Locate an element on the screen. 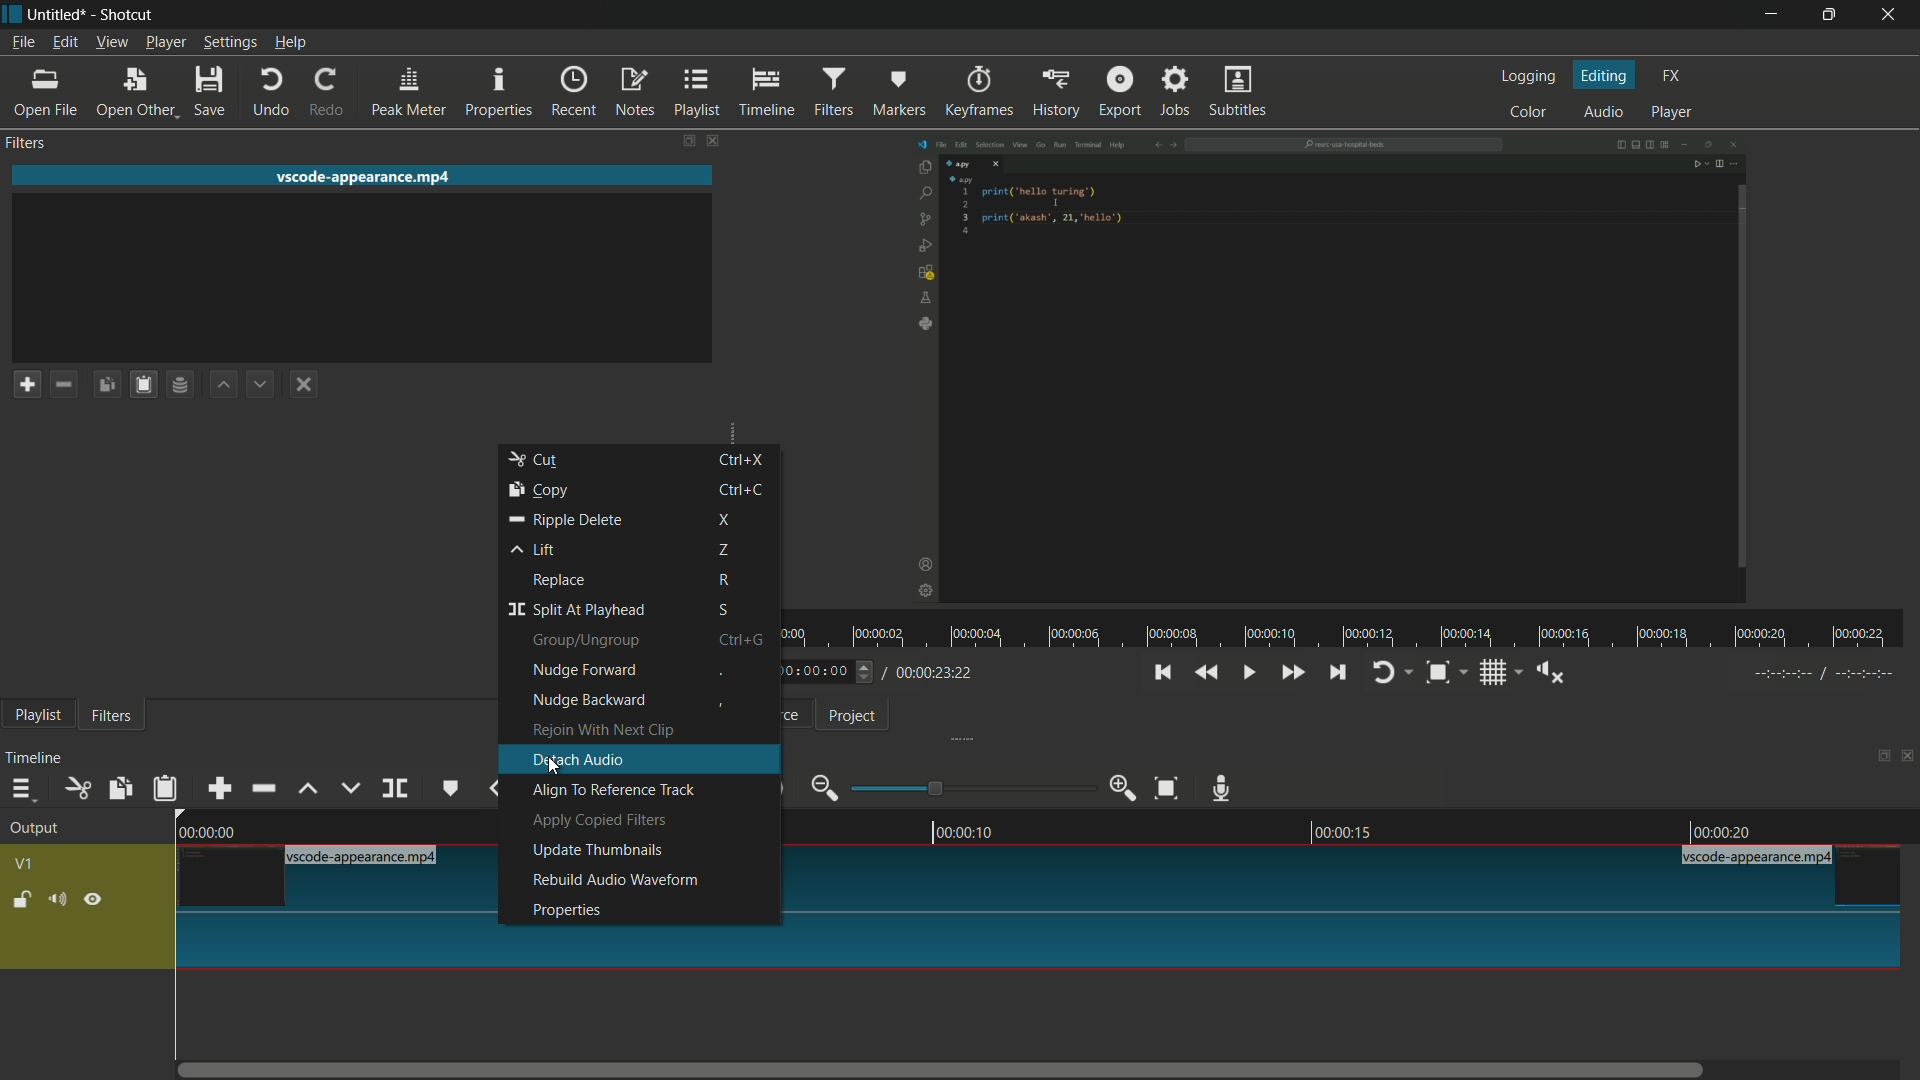 This screenshot has height=1080, width=1920. close filters is located at coordinates (711, 141).